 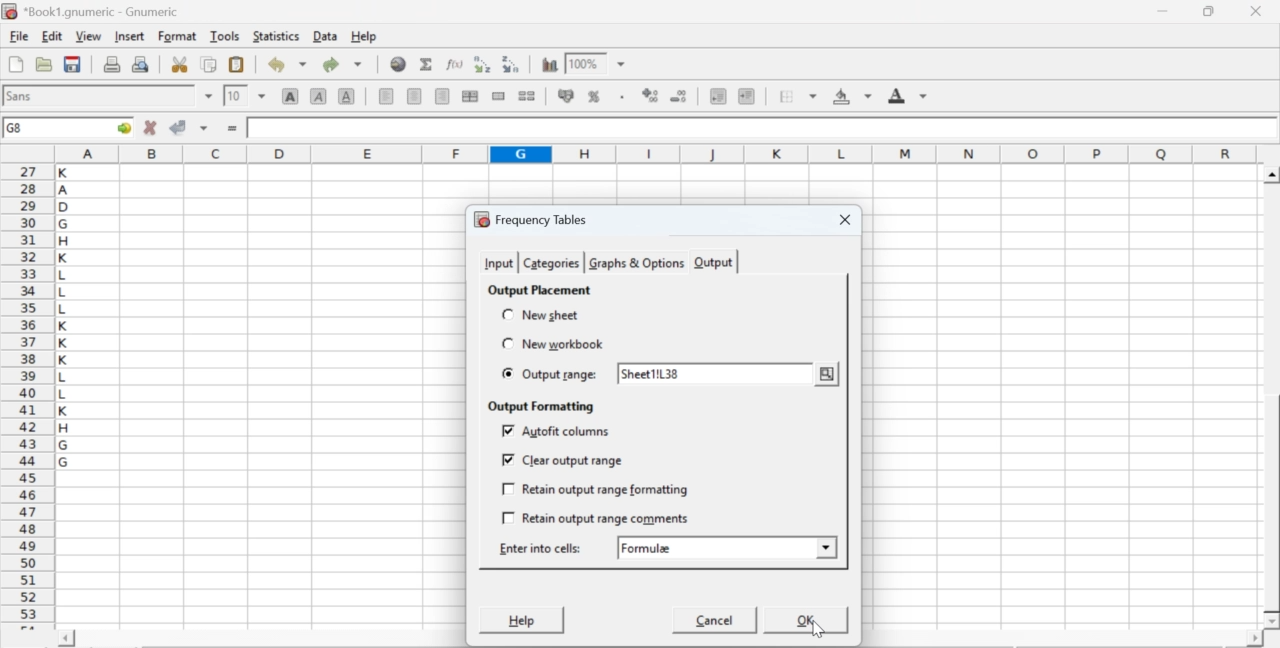 What do you see at coordinates (499, 96) in the screenshot?
I see `merge a range of cells` at bounding box center [499, 96].